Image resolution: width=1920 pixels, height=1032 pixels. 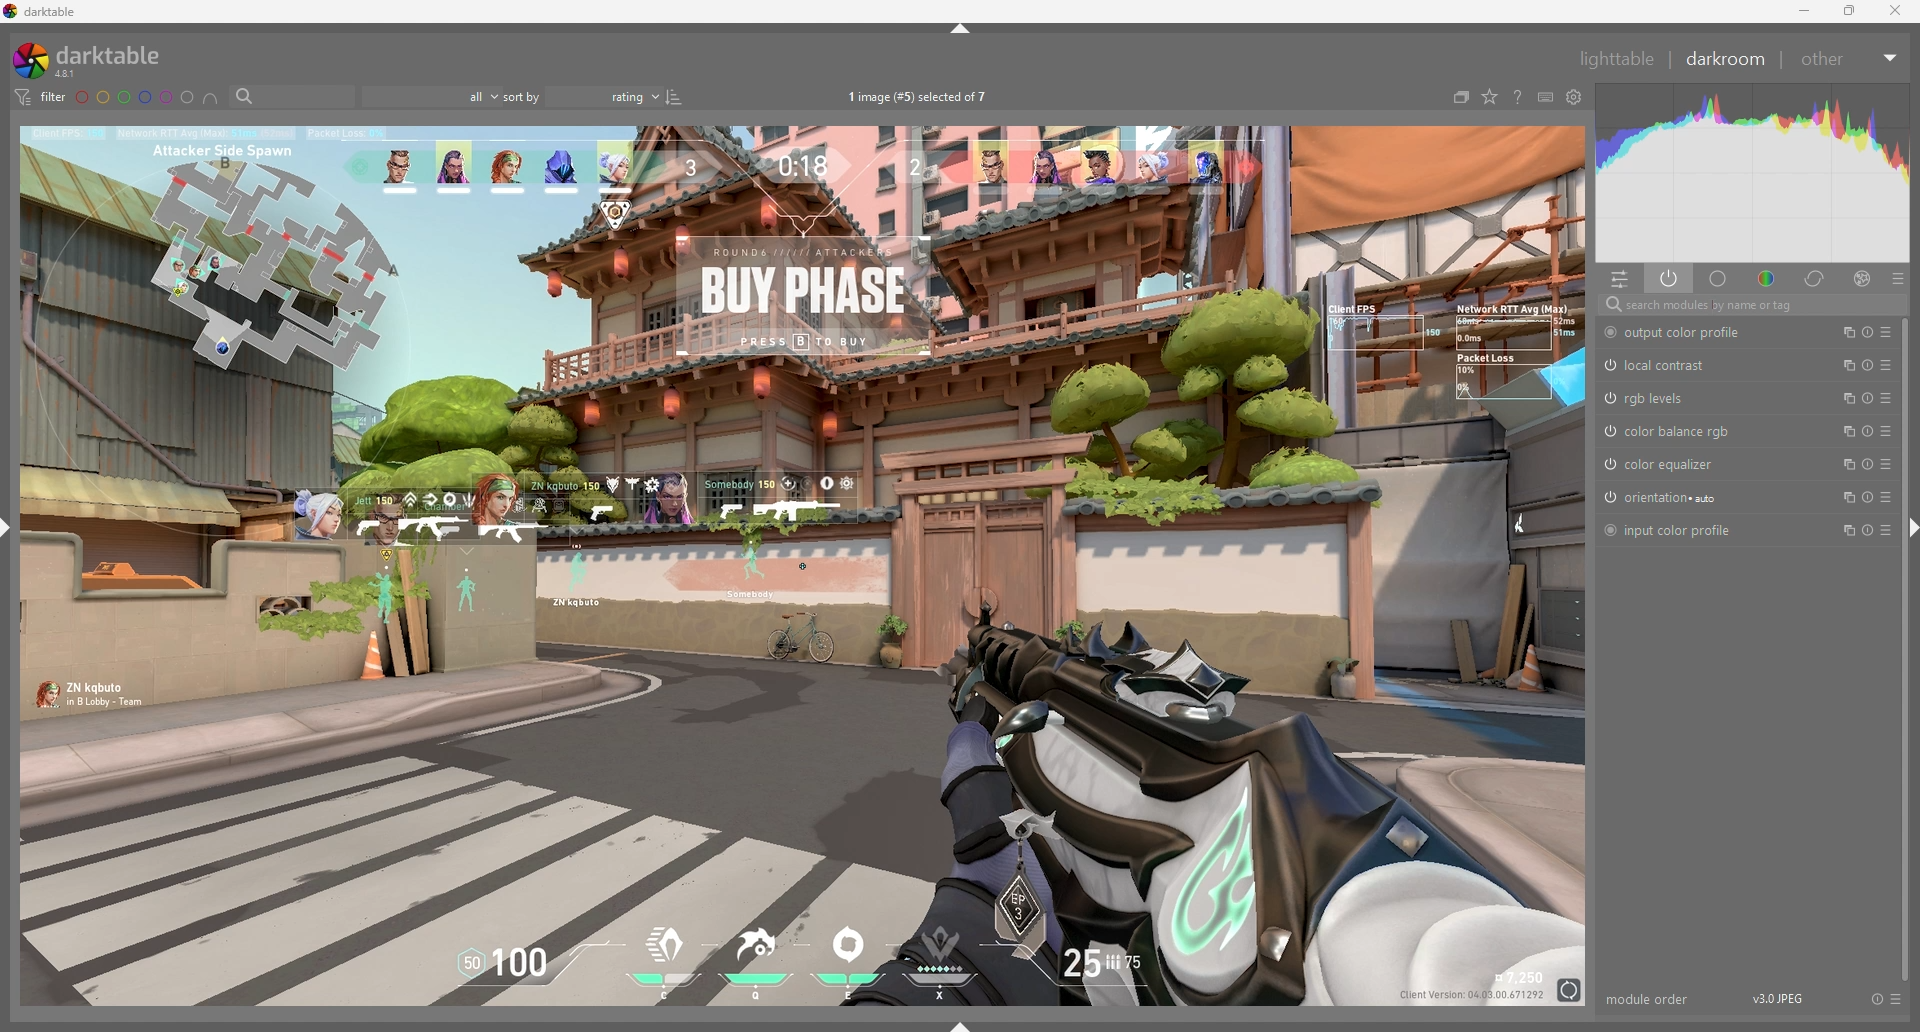 I want to click on heat graph, so click(x=1754, y=173).